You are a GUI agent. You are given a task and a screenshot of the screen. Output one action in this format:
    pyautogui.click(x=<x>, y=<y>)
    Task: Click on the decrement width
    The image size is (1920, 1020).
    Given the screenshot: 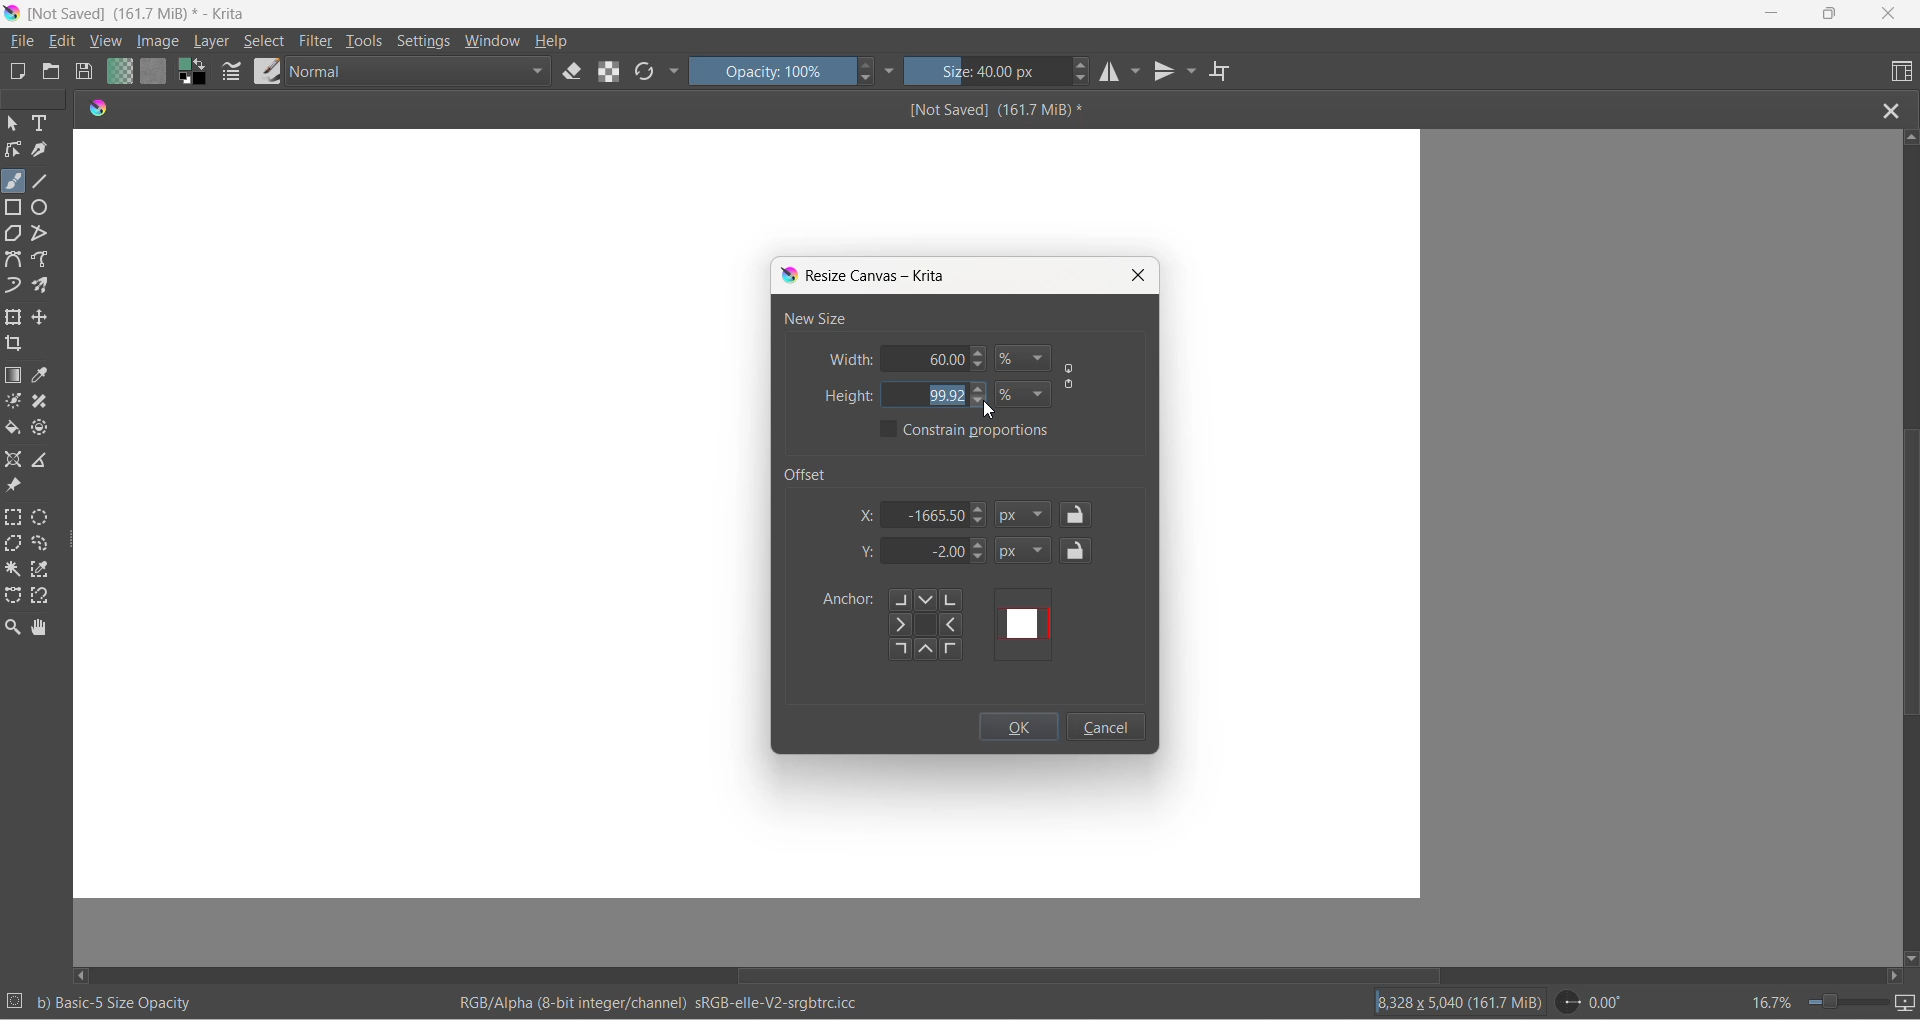 What is the action you would take?
    pyautogui.click(x=985, y=366)
    